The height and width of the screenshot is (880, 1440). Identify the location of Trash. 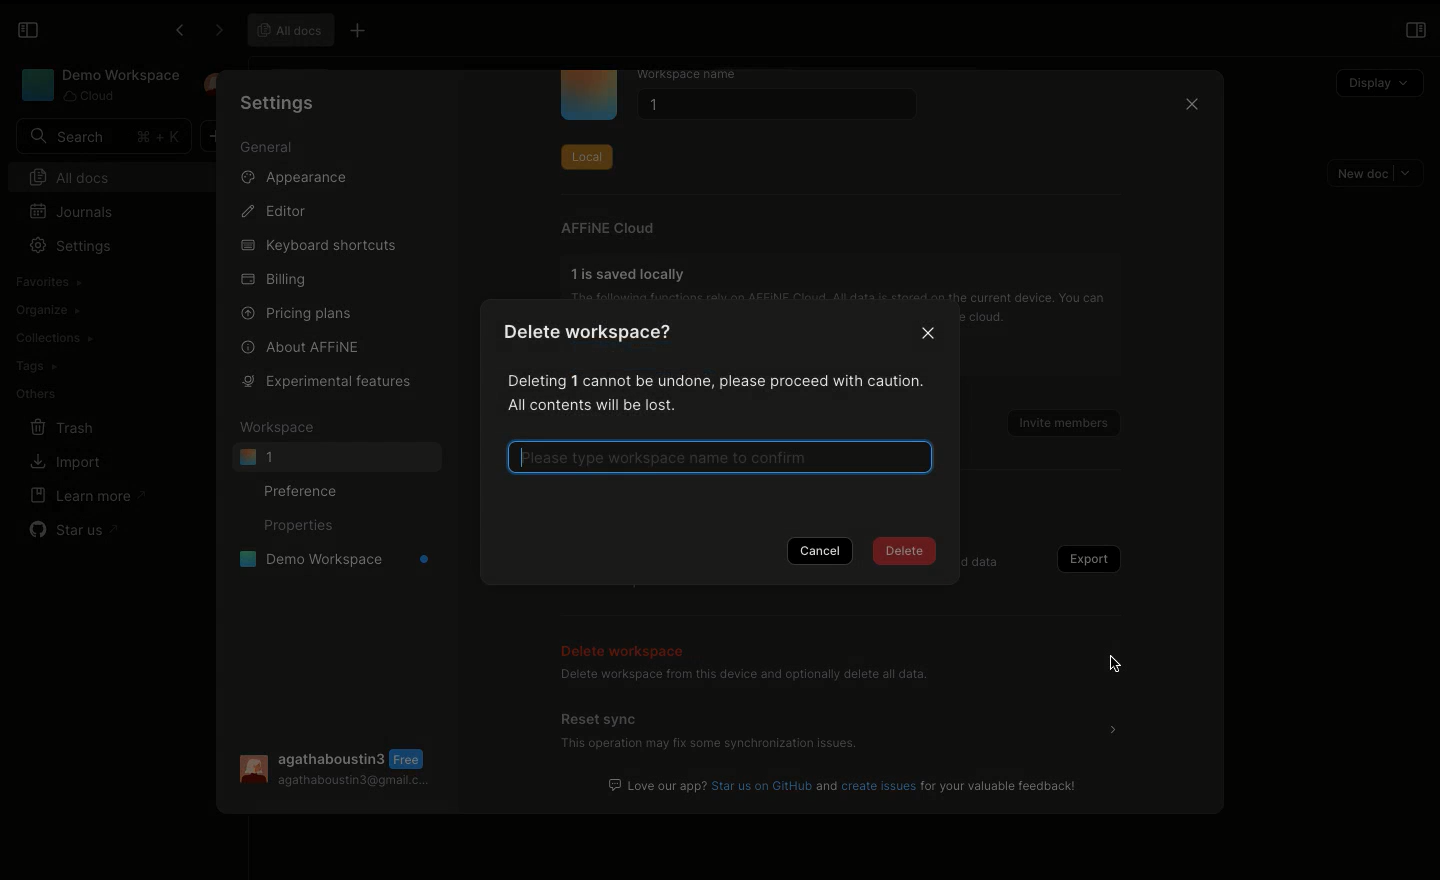
(64, 427).